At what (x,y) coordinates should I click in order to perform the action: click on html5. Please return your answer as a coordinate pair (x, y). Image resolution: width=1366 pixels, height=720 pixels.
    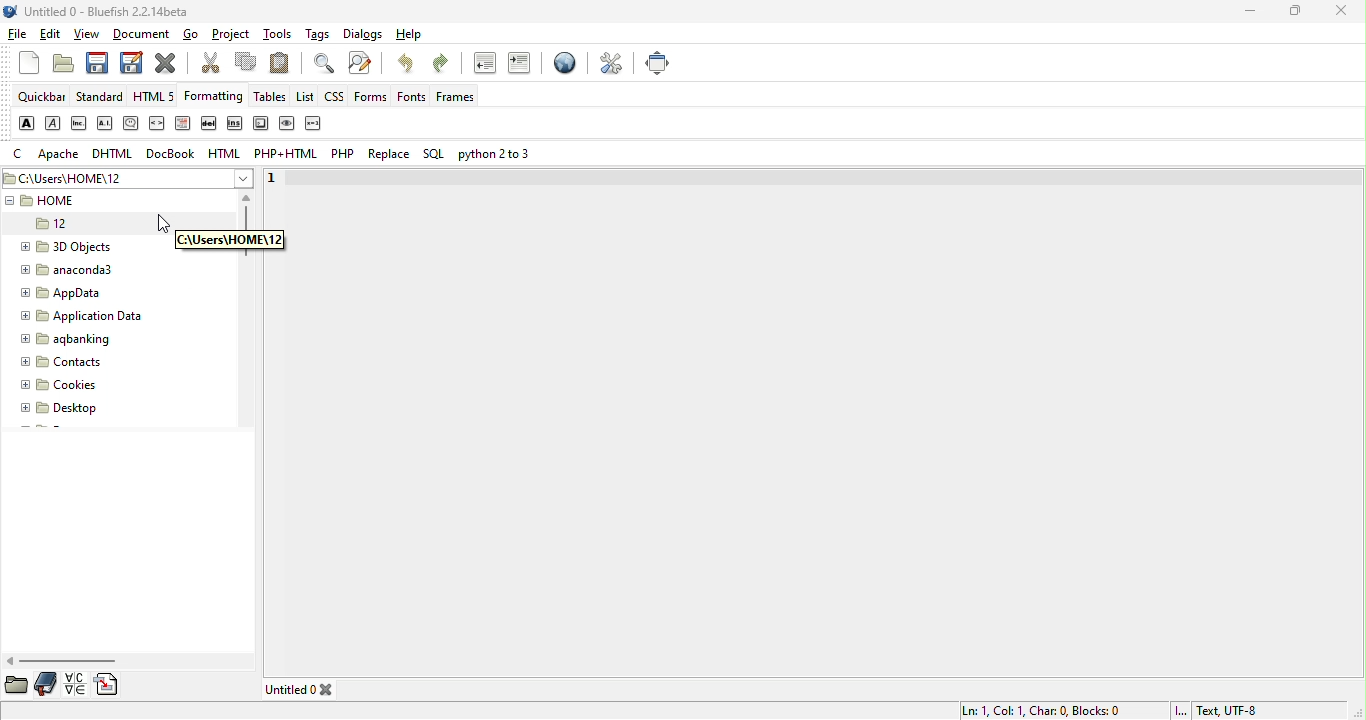
    Looking at the image, I should click on (156, 97).